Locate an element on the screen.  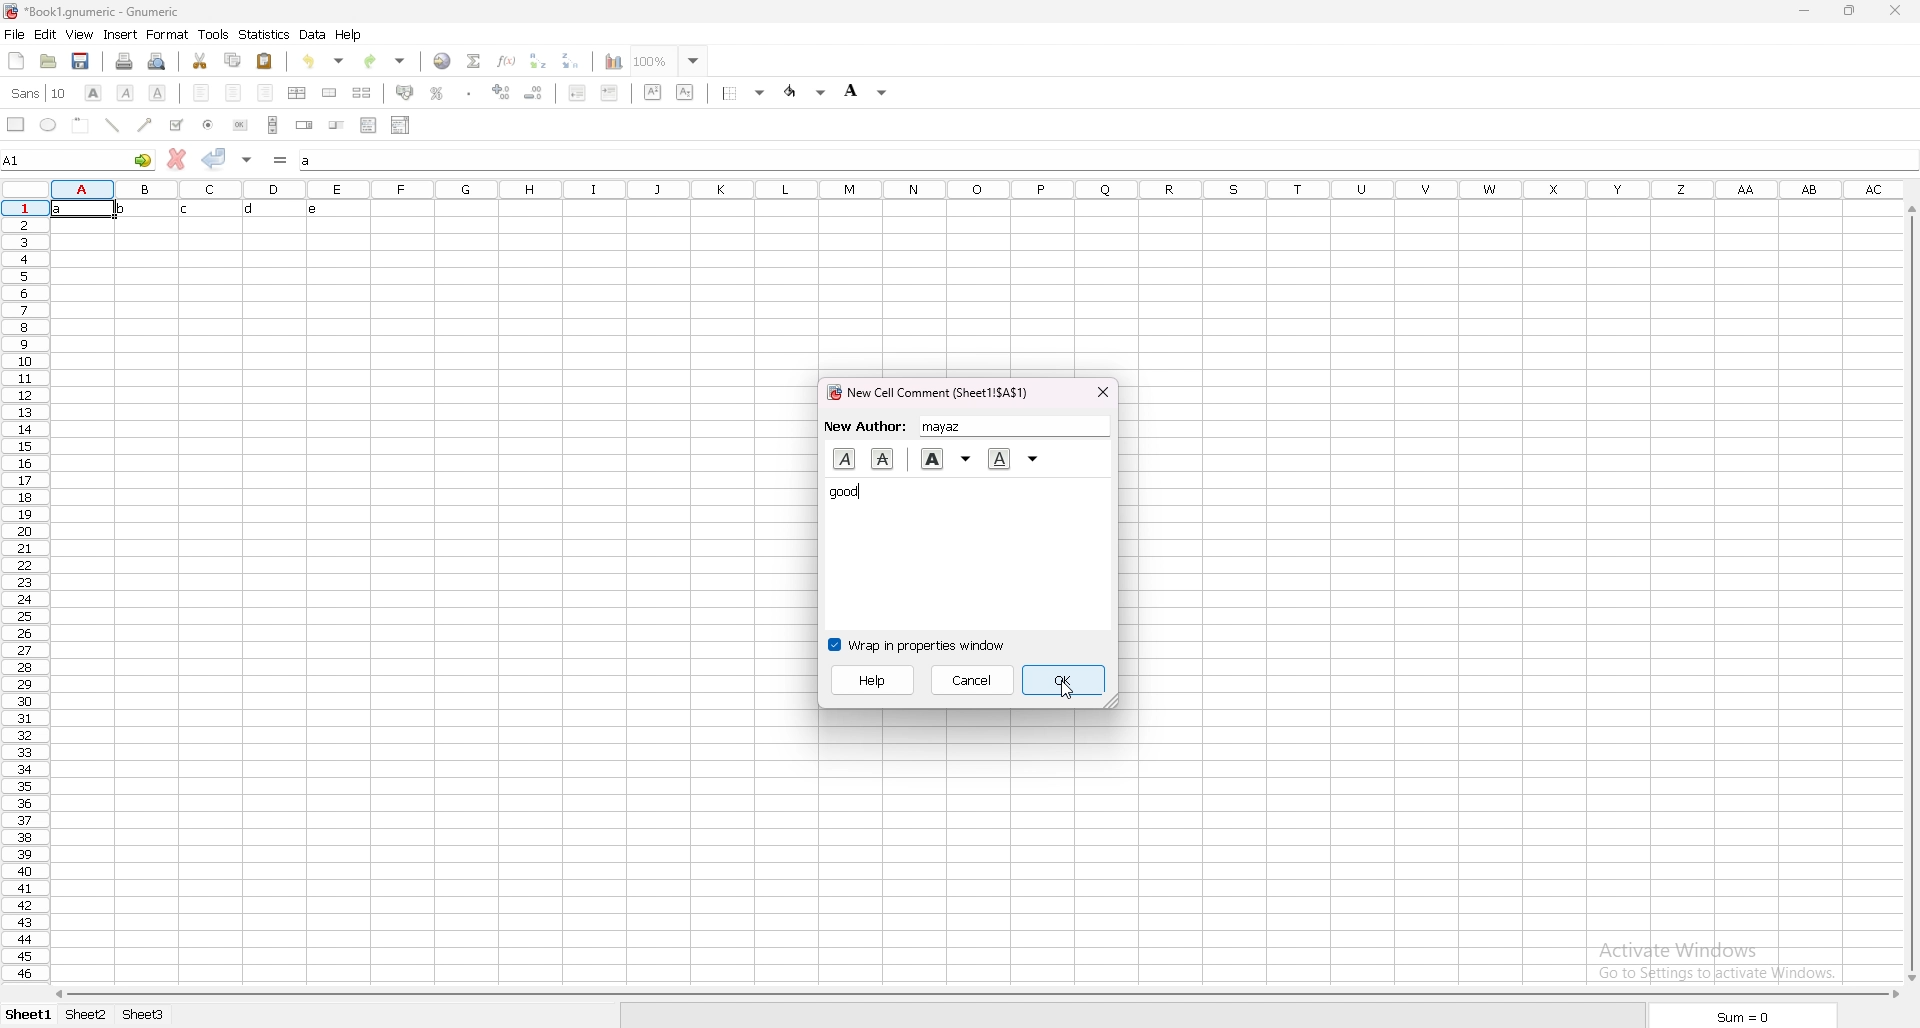
increase indent is located at coordinates (610, 93).